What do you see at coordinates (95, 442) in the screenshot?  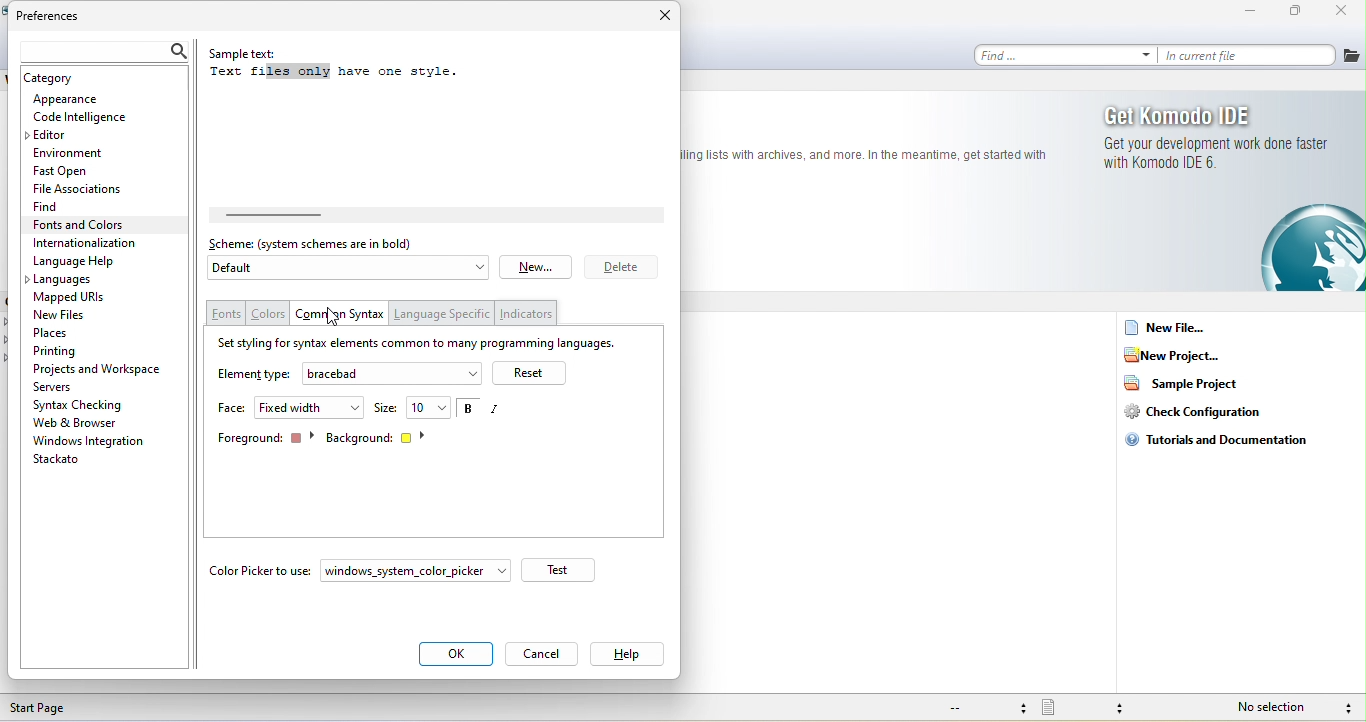 I see `window integration` at bounding box center [95, 442].